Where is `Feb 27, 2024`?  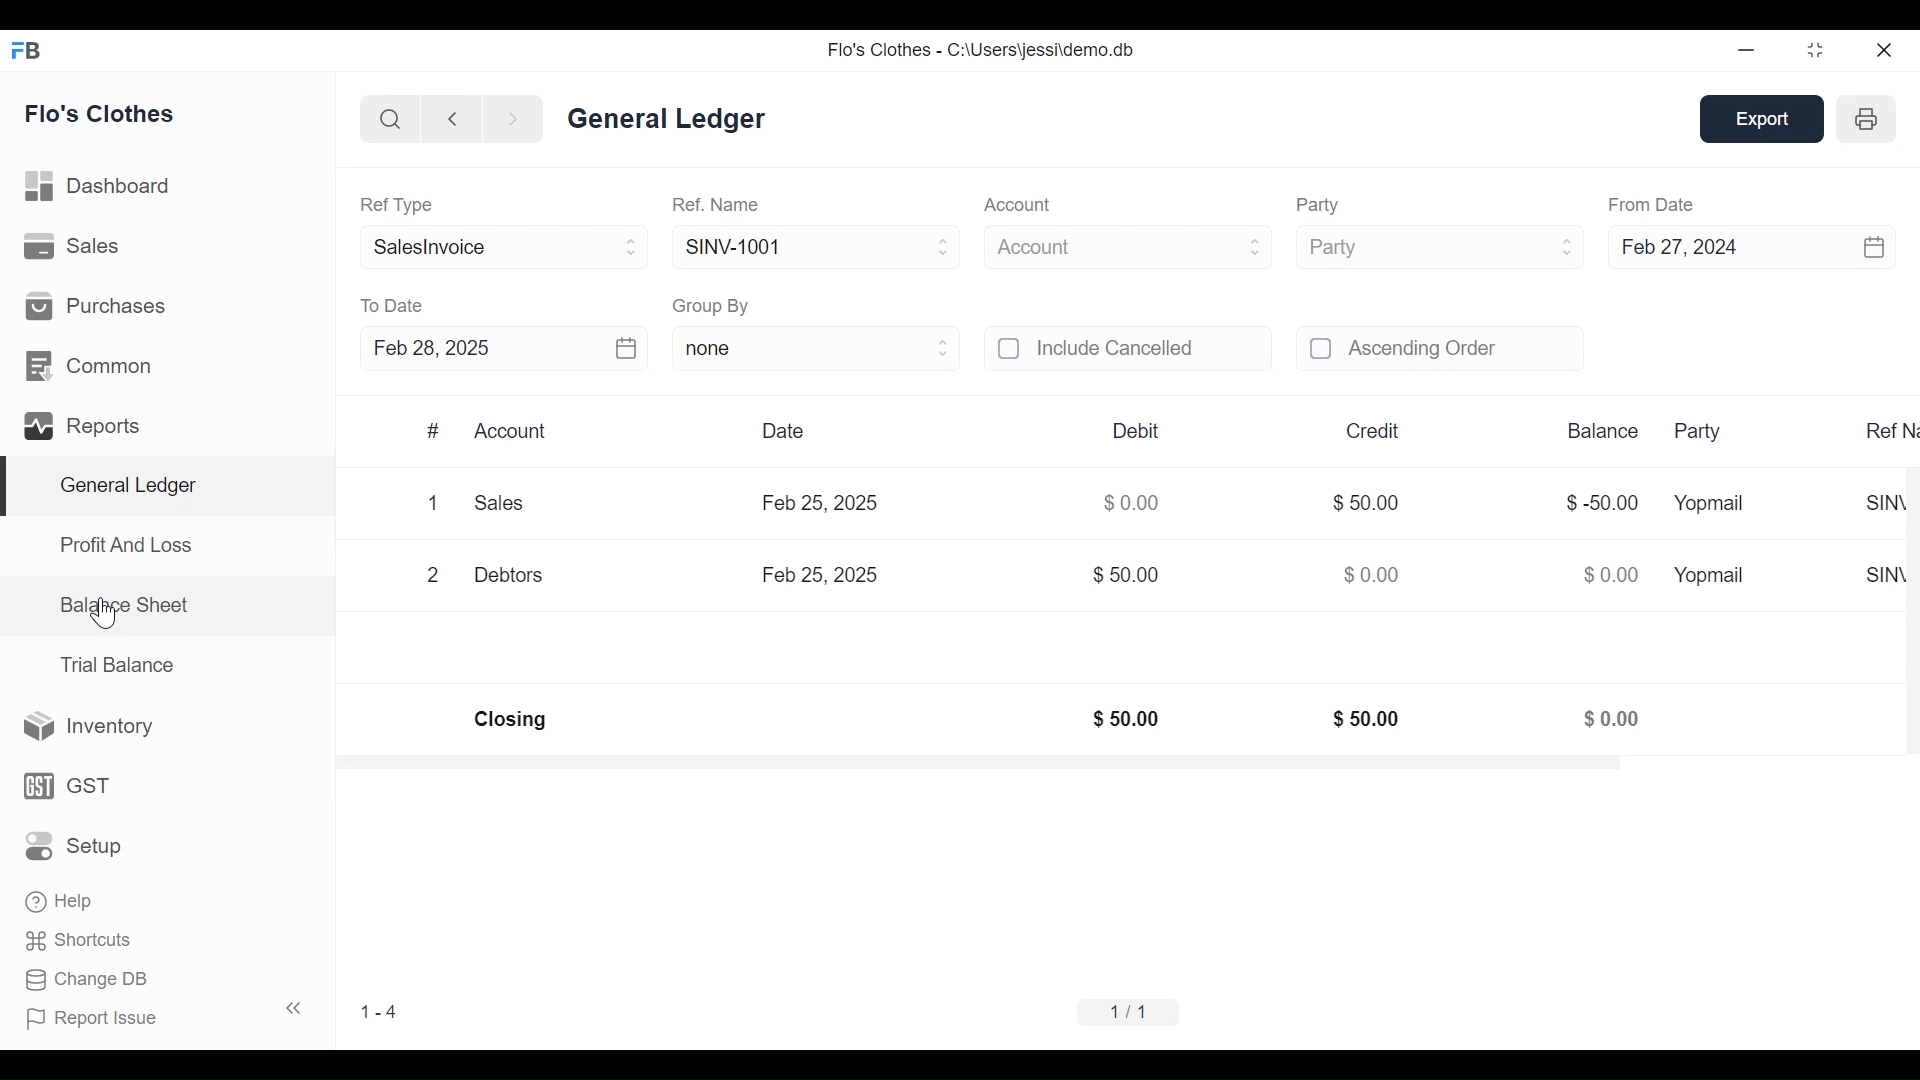
Feb 27, 2024 is located at coordinates (1692, 247).